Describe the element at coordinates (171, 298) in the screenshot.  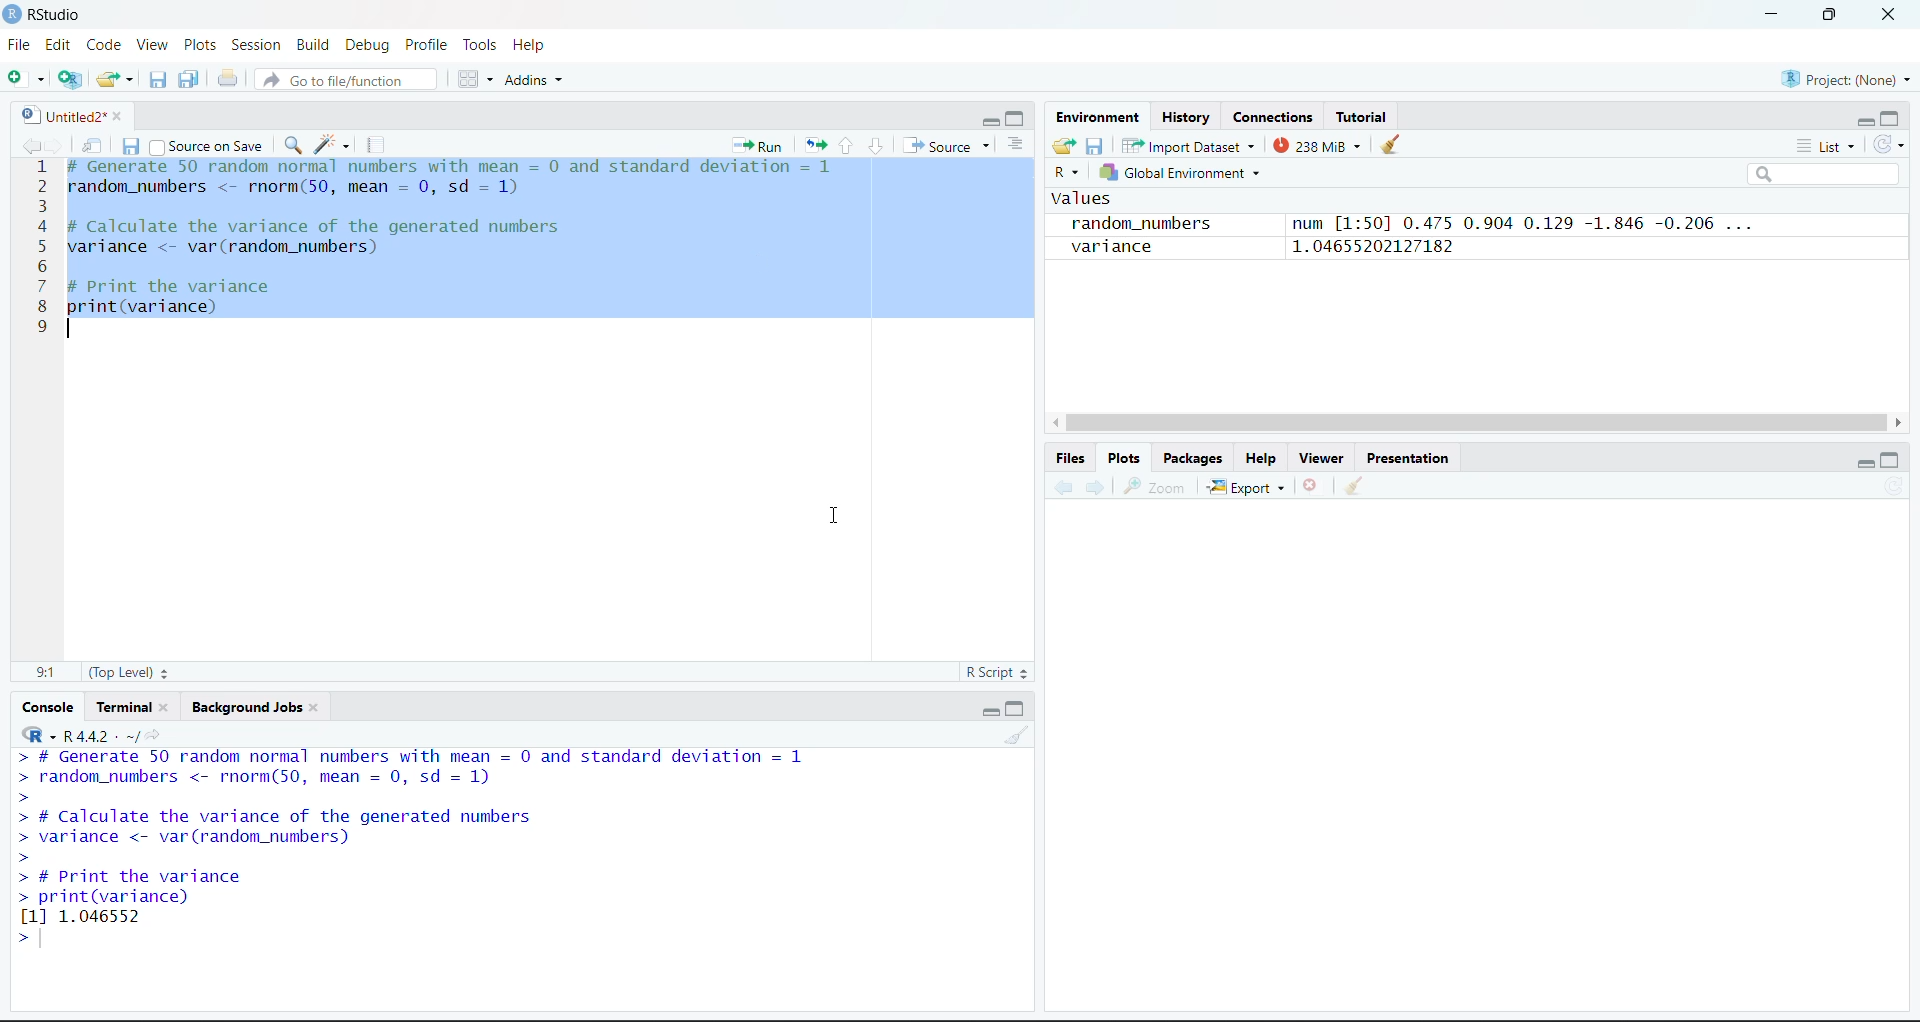
I see `# Print the variance
print(variance)` at that location.